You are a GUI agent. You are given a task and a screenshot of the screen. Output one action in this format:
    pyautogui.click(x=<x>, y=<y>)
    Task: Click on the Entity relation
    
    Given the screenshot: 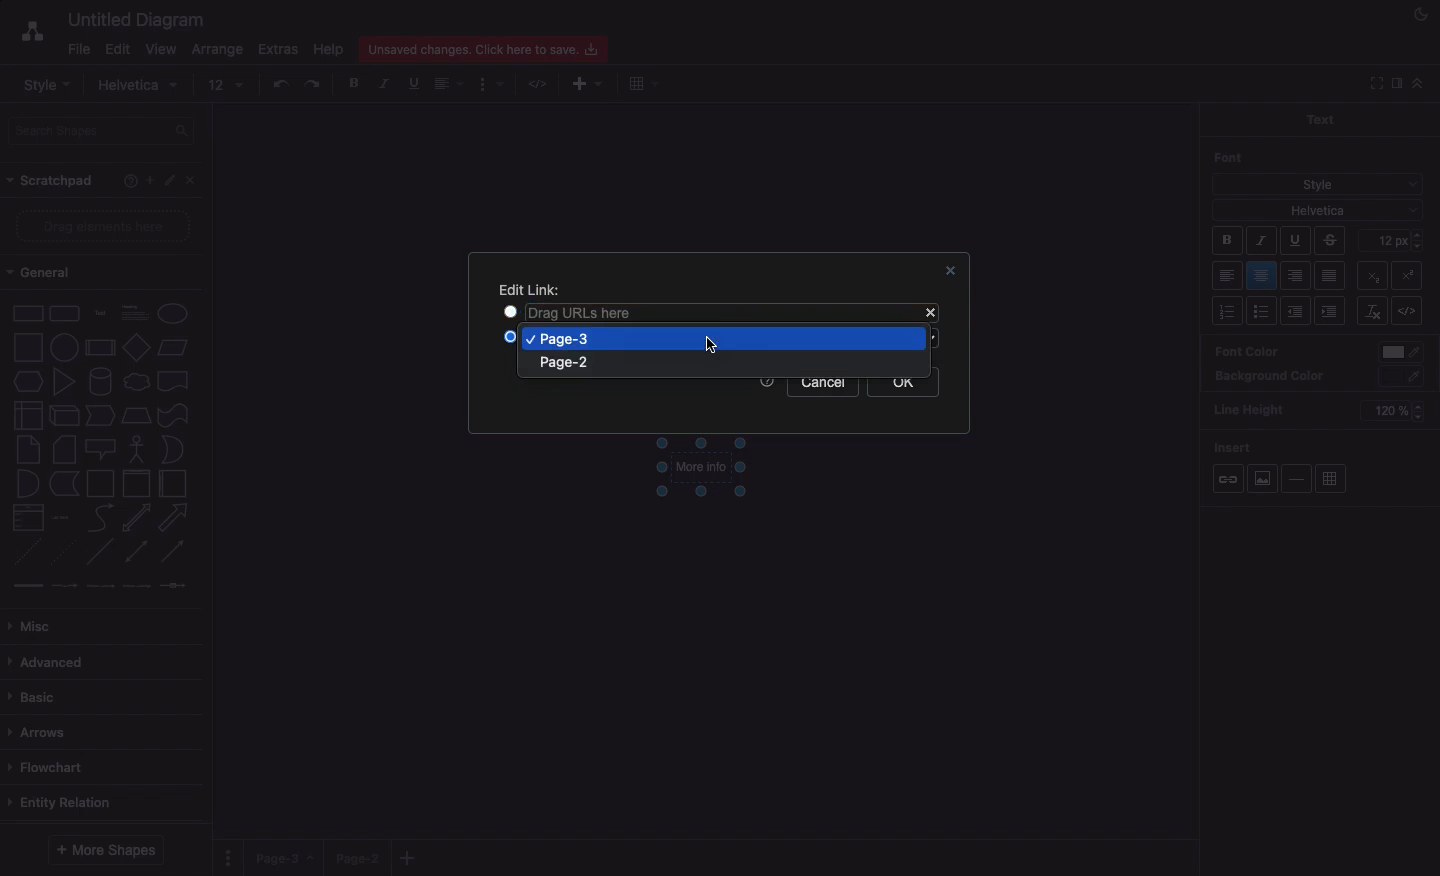 What is the action you would take?
    pyautogui.click(x=63, y=804)
    